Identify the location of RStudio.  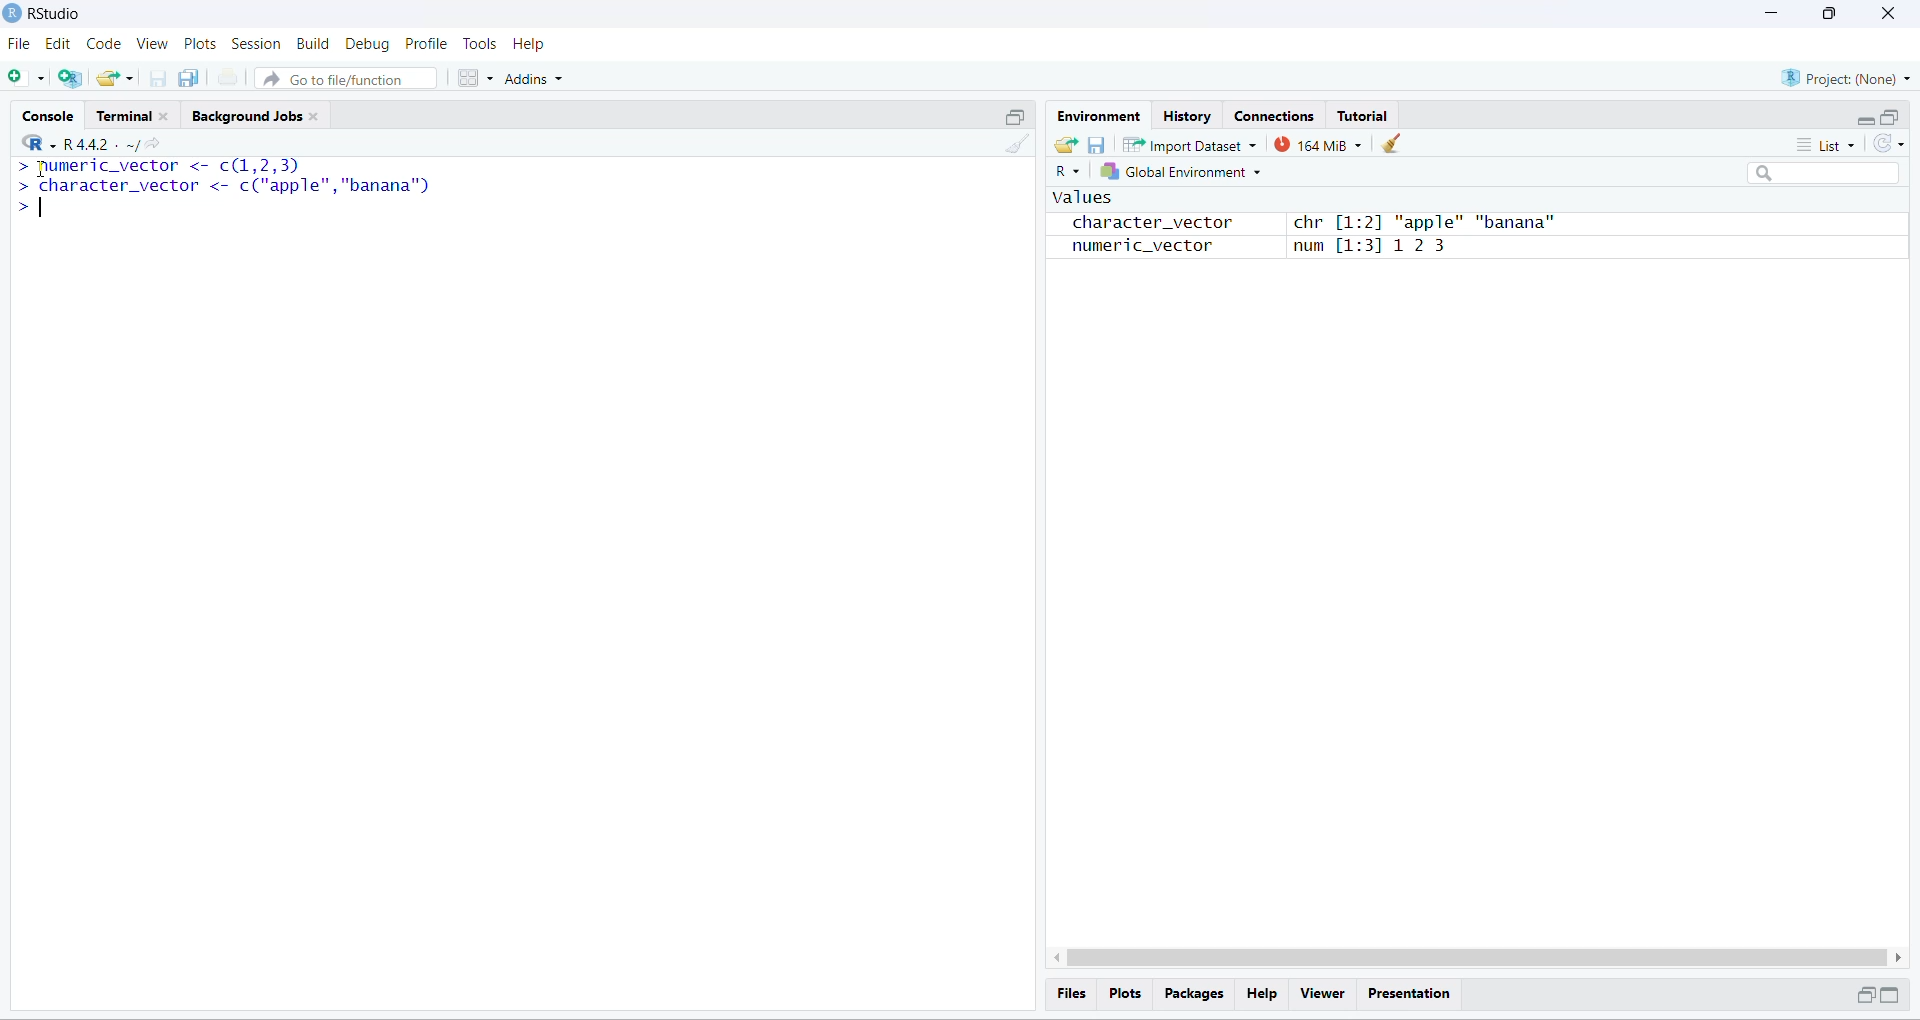
(60, 12).